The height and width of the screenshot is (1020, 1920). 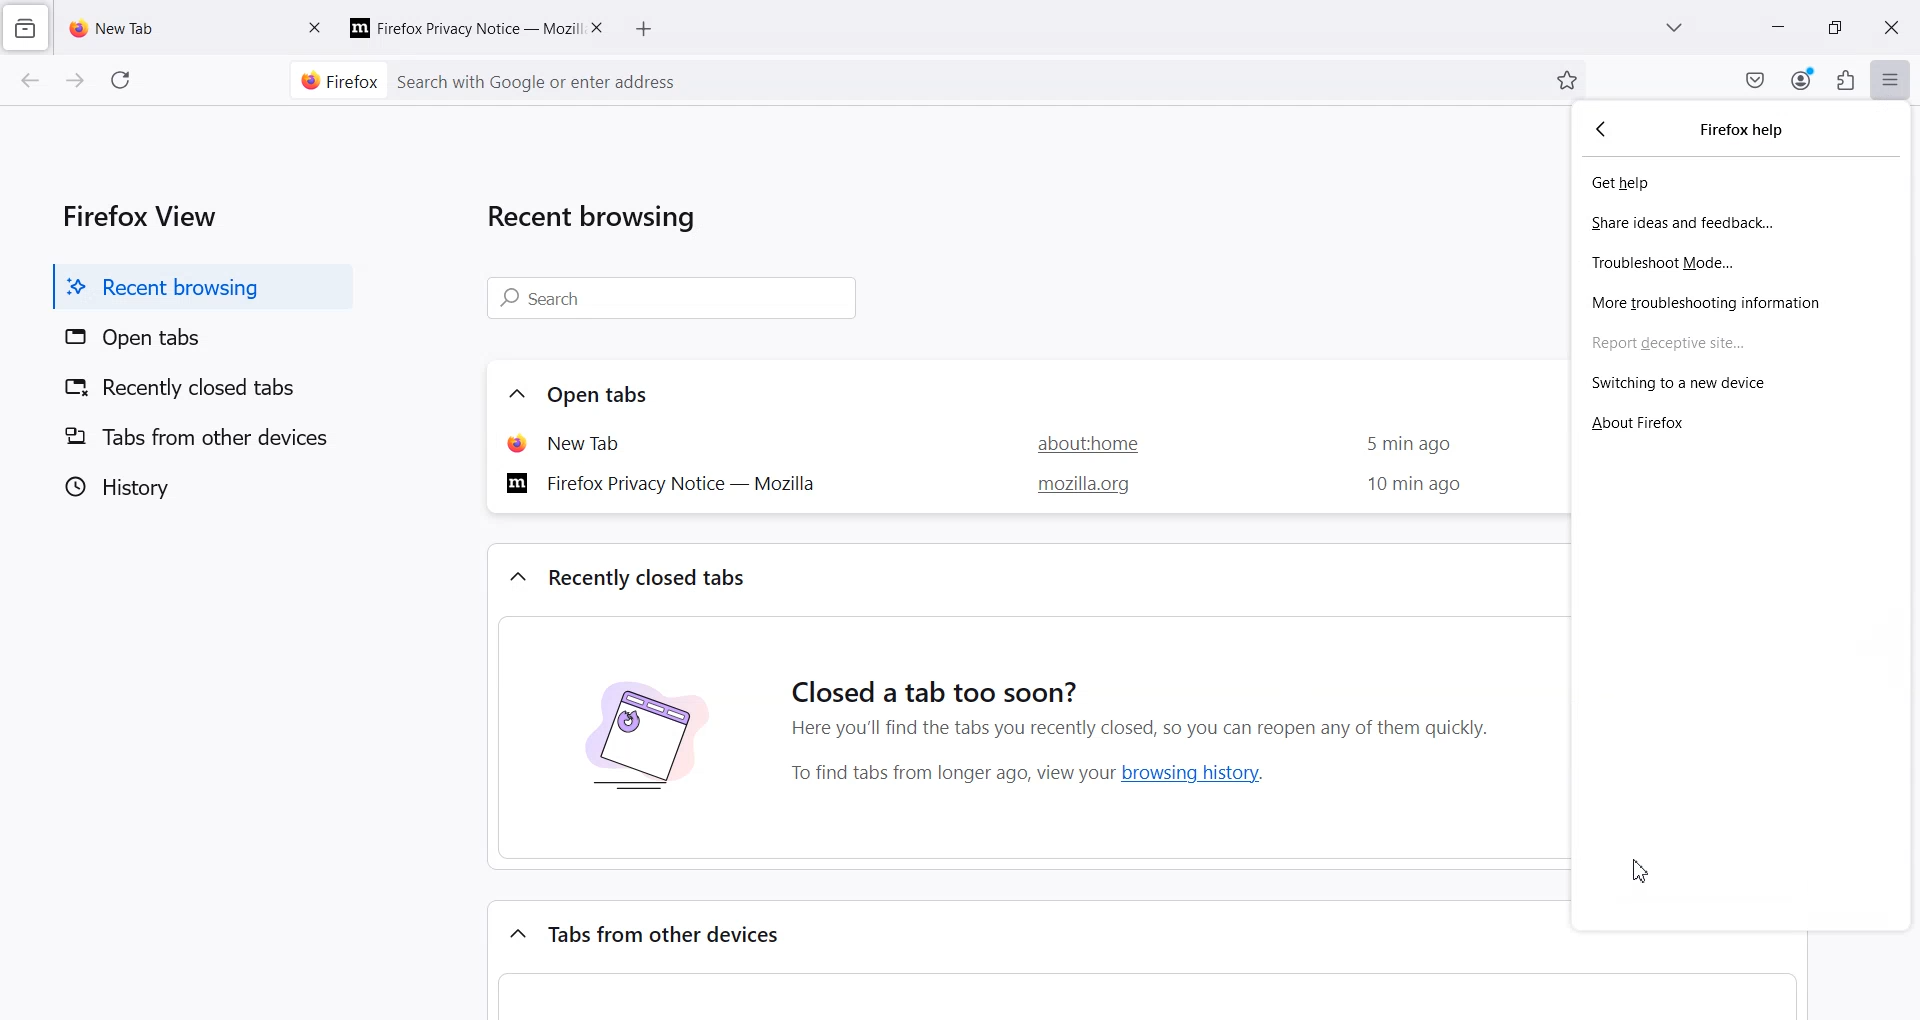 What do you see at coordinates (514, 578) in the screenshot?
I see `Drop down box of recently closed tab` at bounding box center [514, 578].